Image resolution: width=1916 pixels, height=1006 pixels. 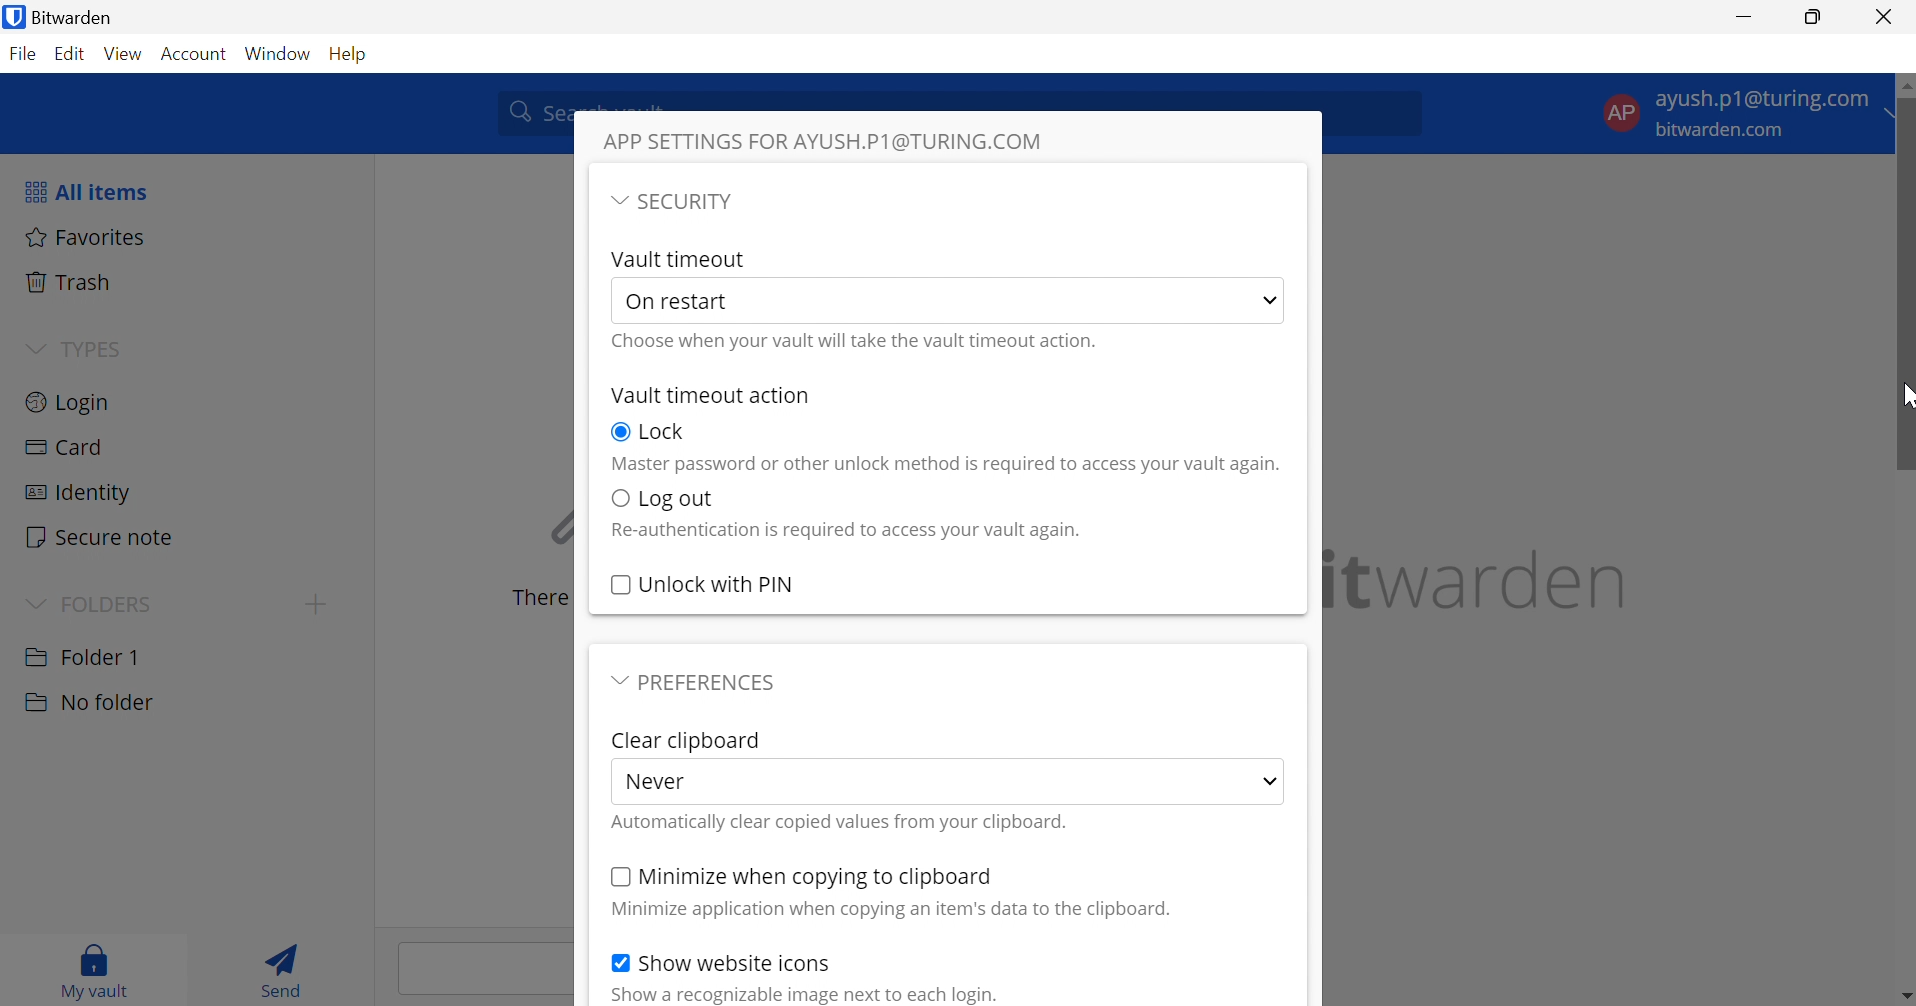 What do you see at coordinates (90, 349) in the screenshot?
I see `TYPES` at bounding box center [90, 349].